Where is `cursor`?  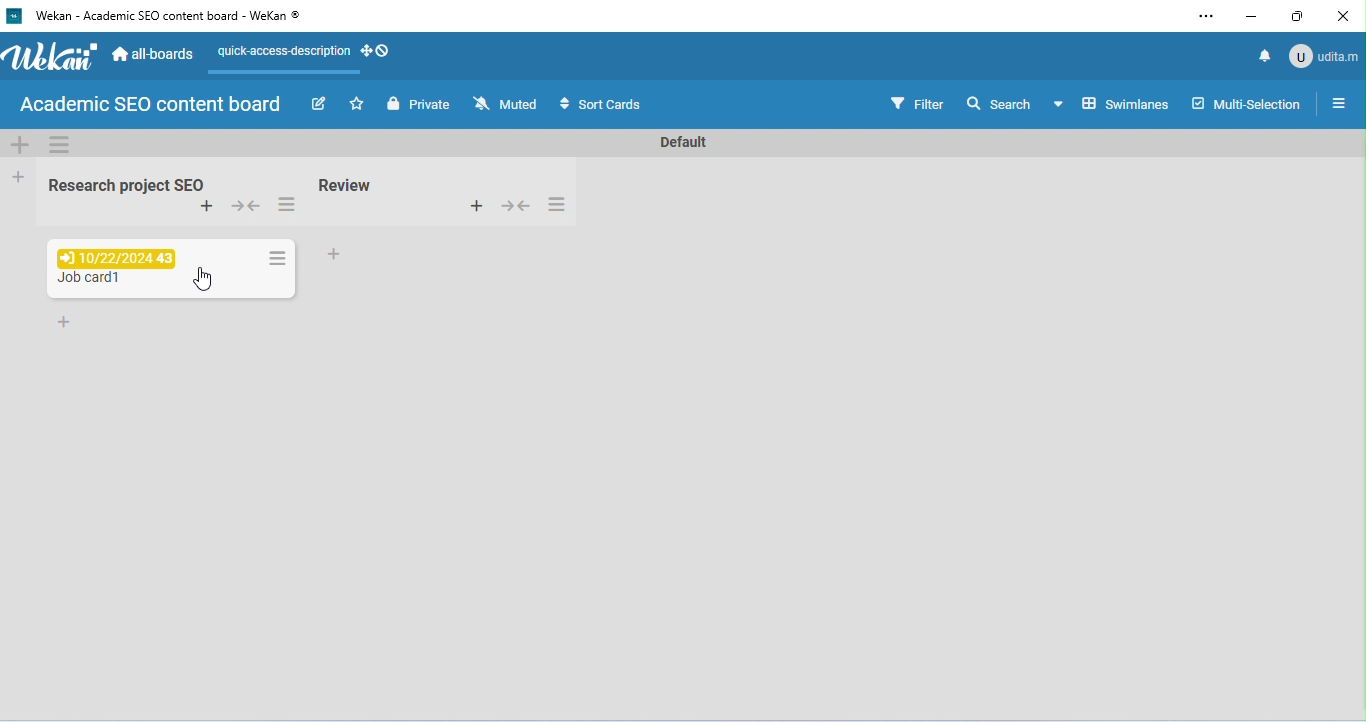
cursor is located at coordinates (205, 281).